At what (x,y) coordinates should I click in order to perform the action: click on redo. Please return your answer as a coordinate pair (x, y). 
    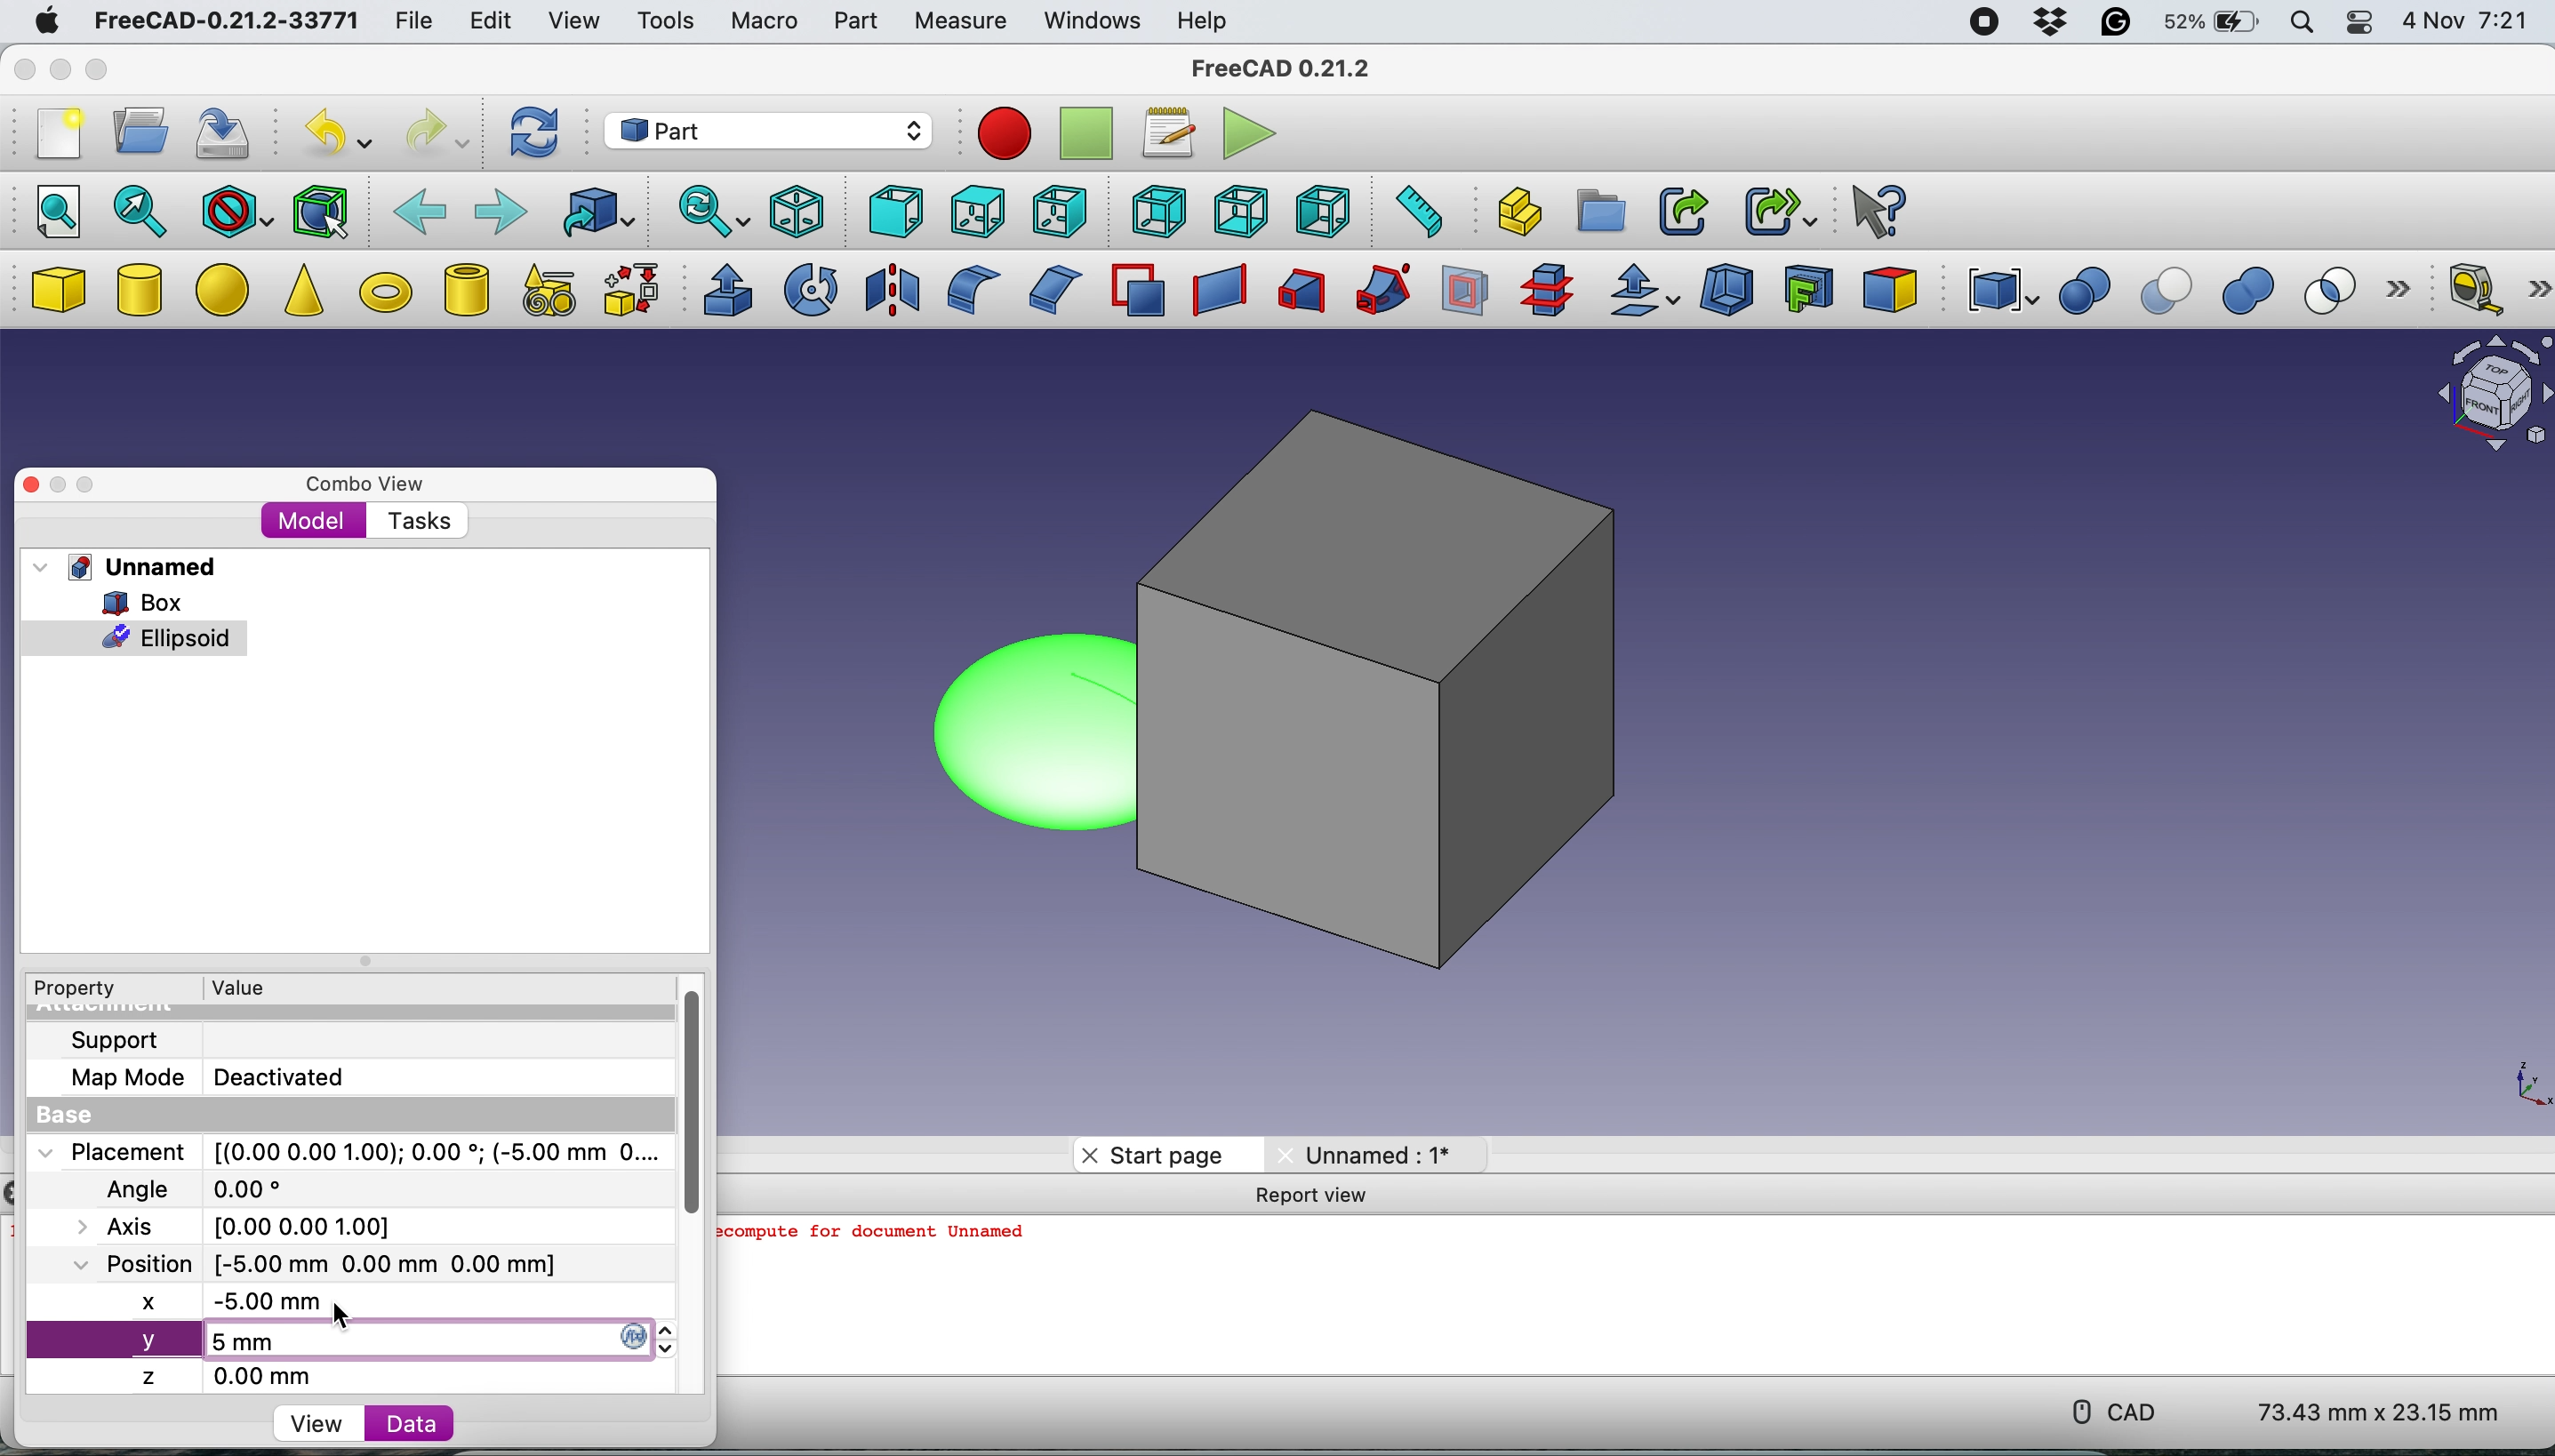
    Looking at the image, I should click on (436, 133).